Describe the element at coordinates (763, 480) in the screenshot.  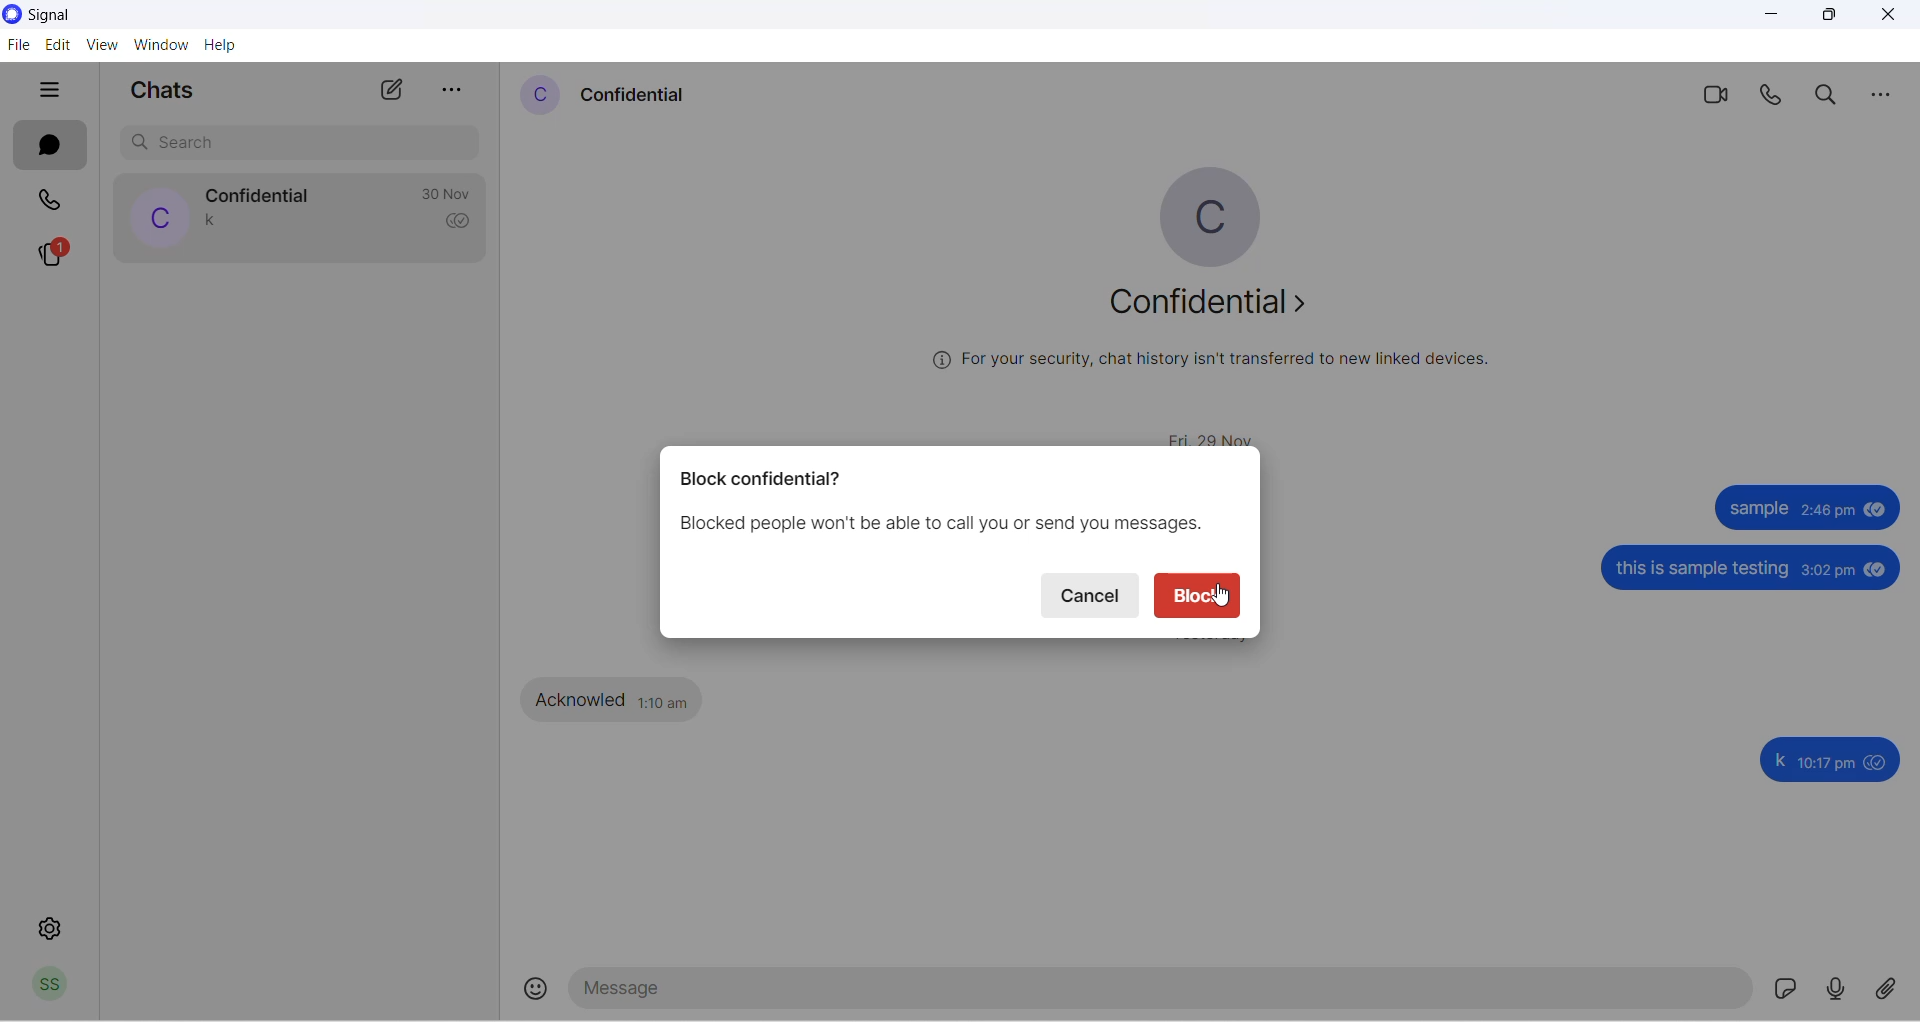
I see `Block confidential?` at that location.